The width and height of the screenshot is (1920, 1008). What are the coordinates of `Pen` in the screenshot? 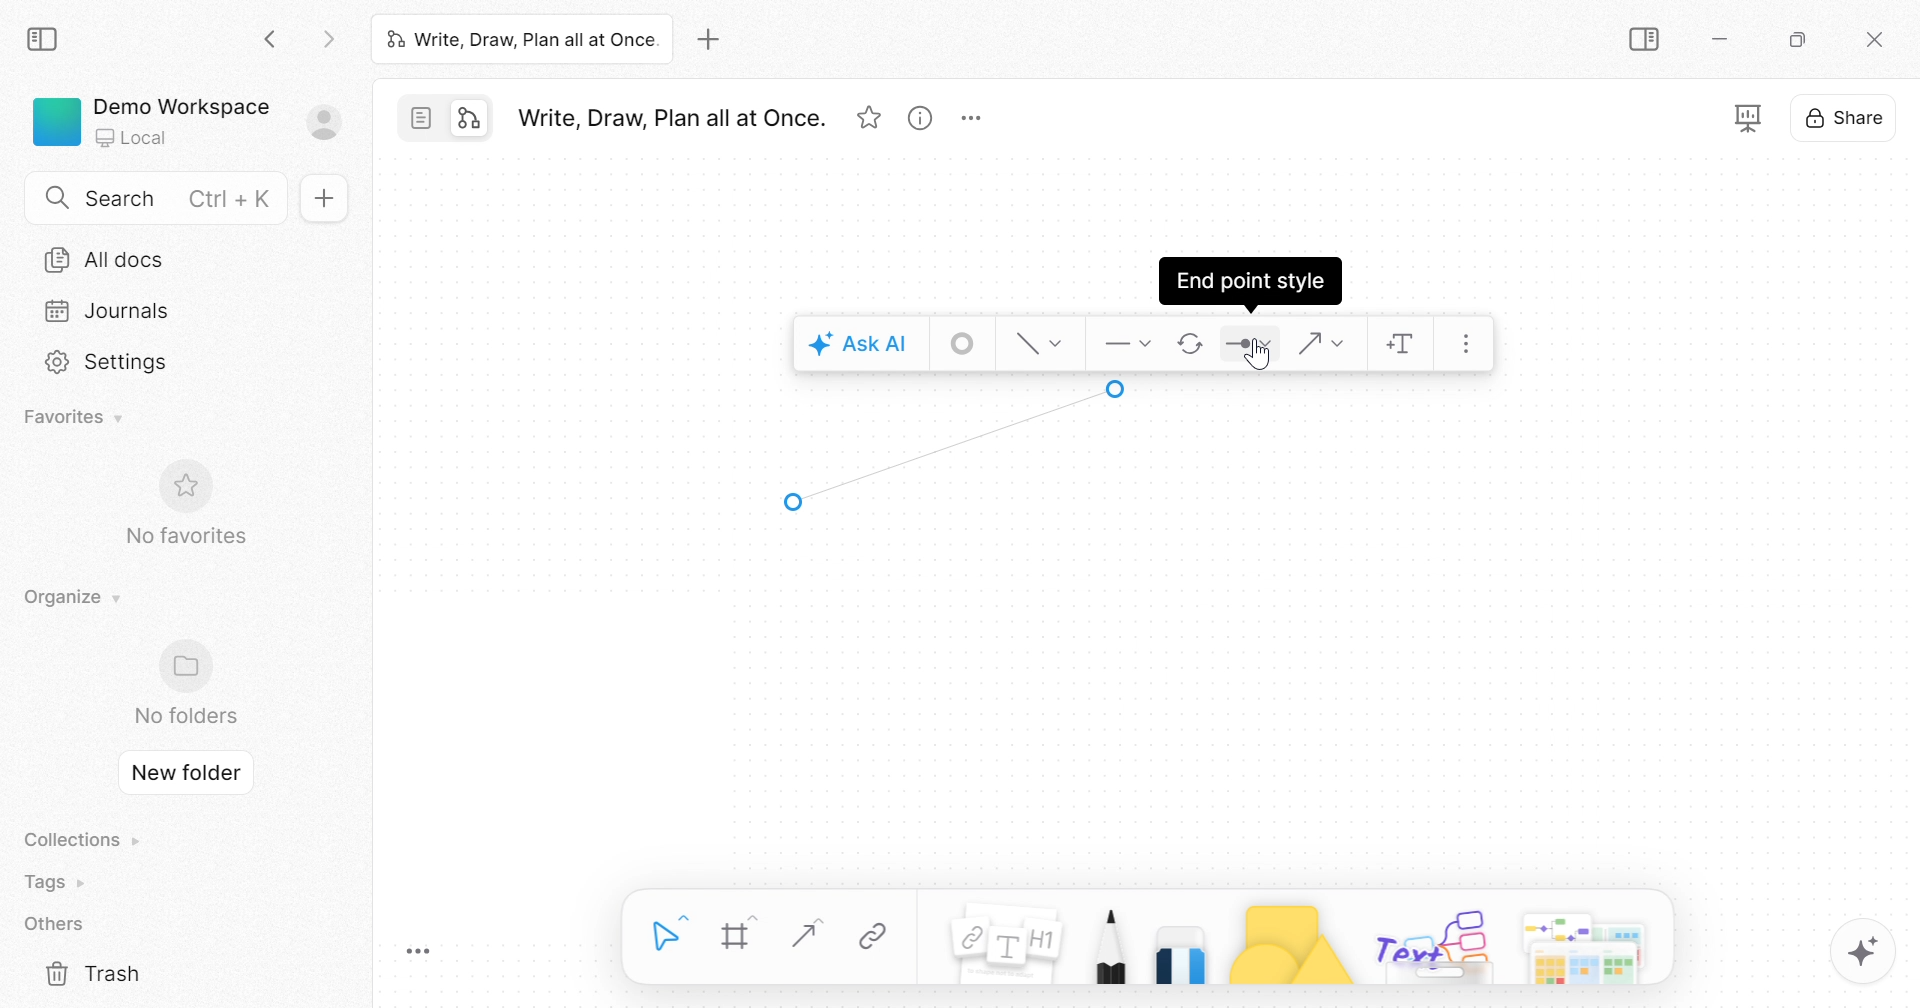 It's located at (1108, 943).